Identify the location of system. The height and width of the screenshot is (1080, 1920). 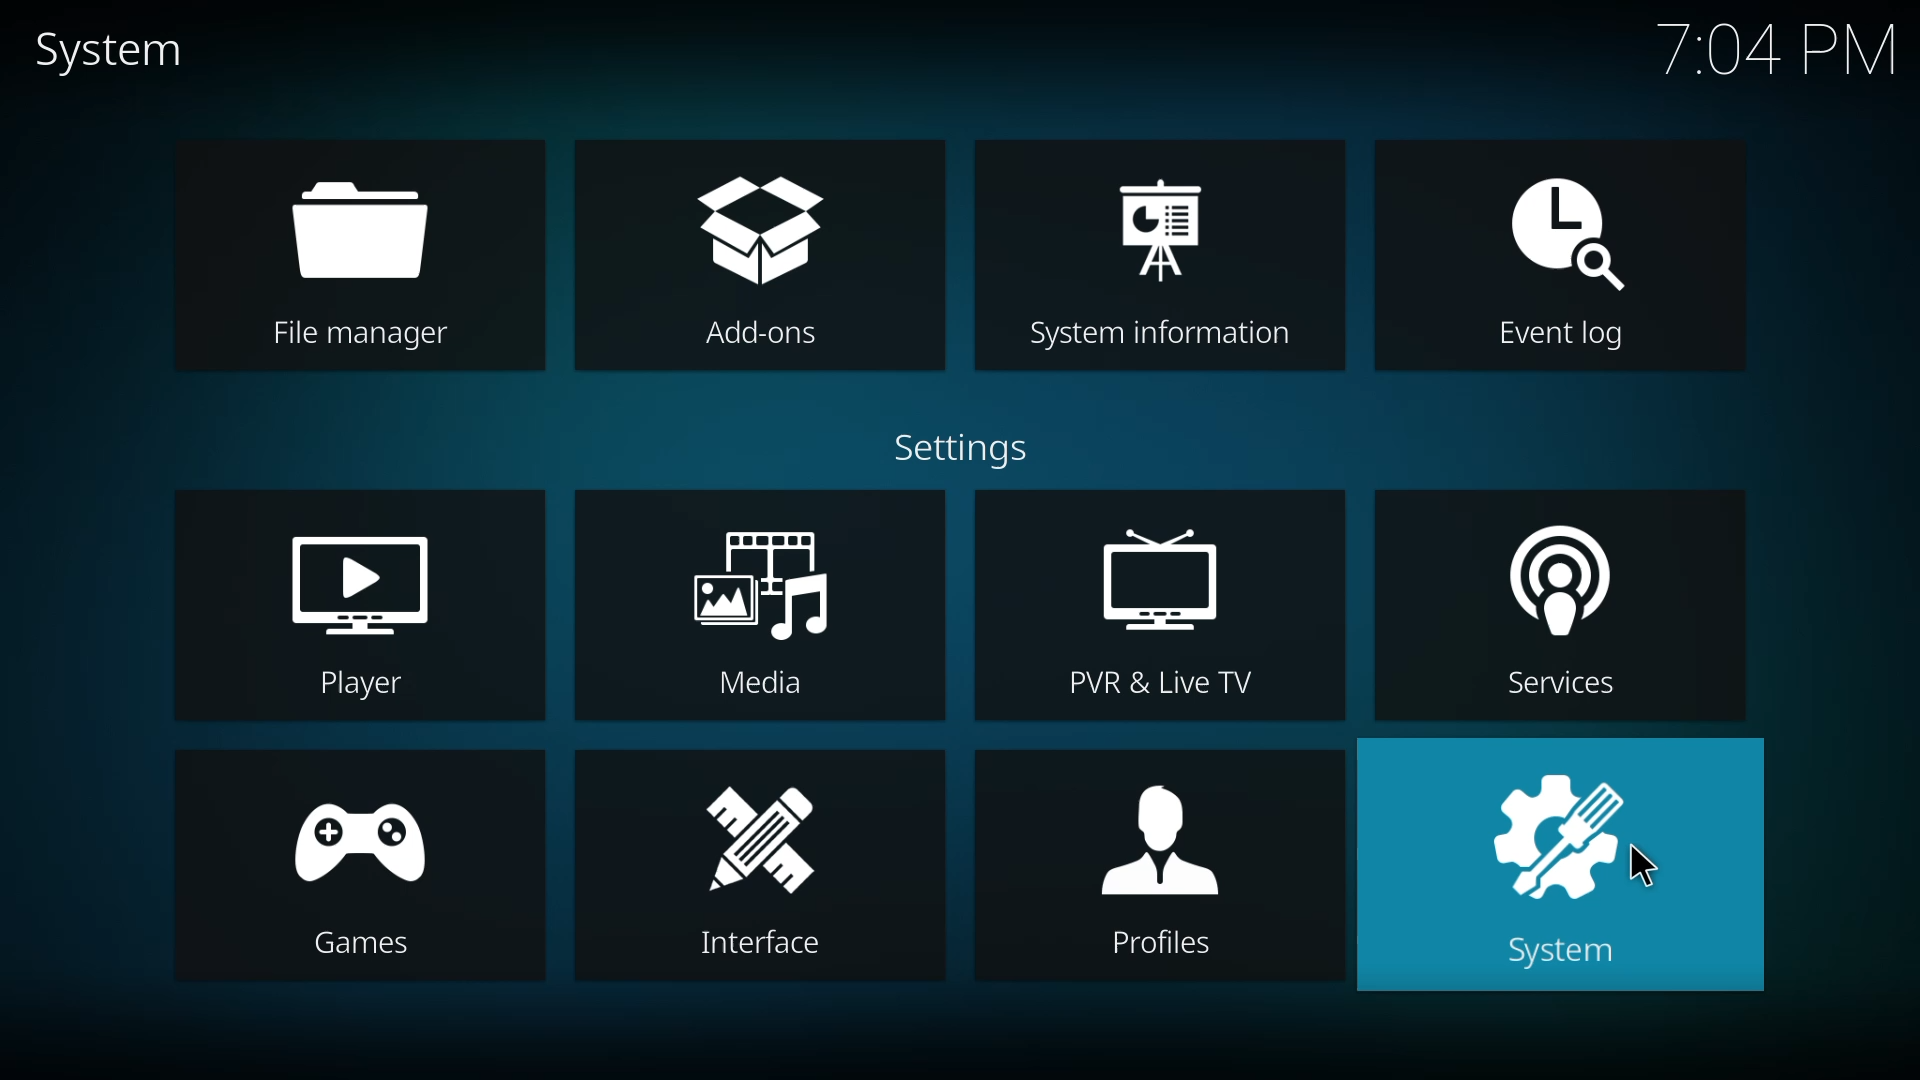
(1556, 866).